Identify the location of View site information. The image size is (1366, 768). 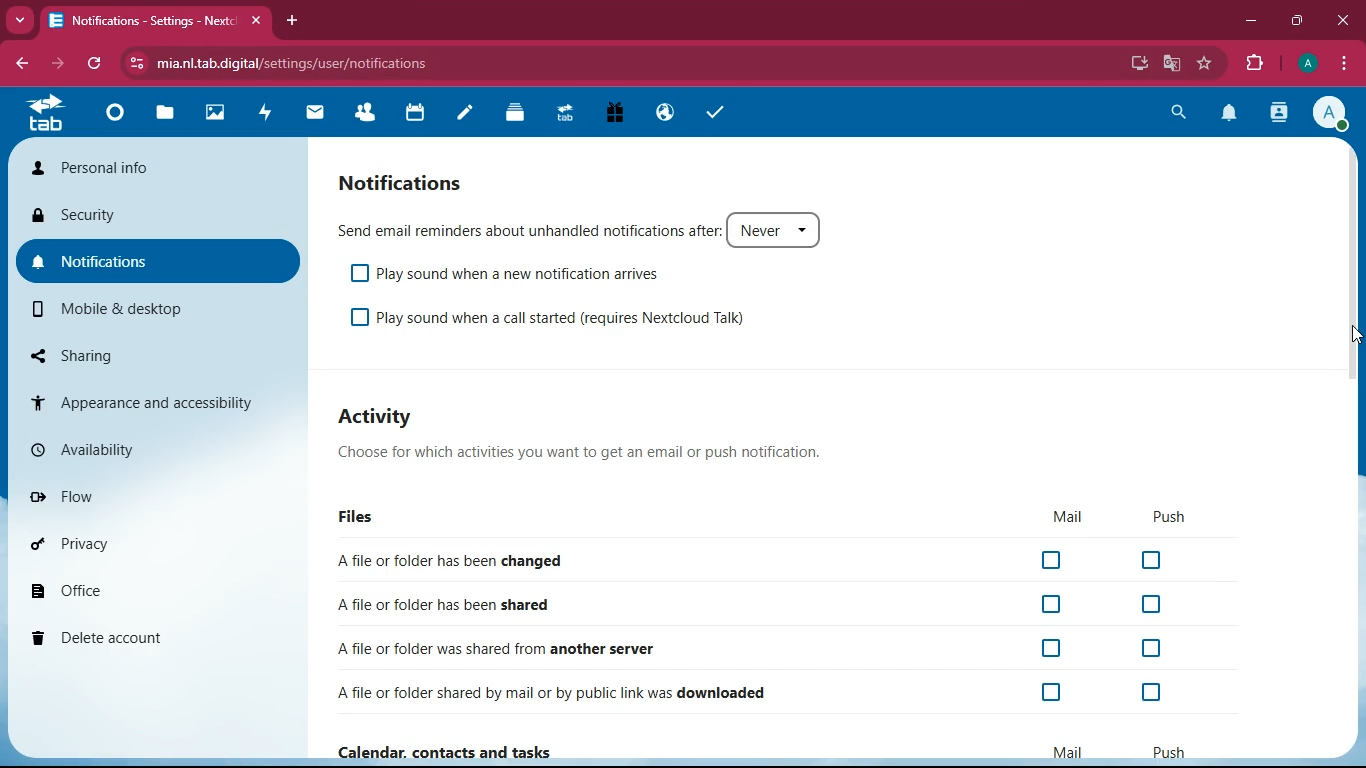
(137, 63).